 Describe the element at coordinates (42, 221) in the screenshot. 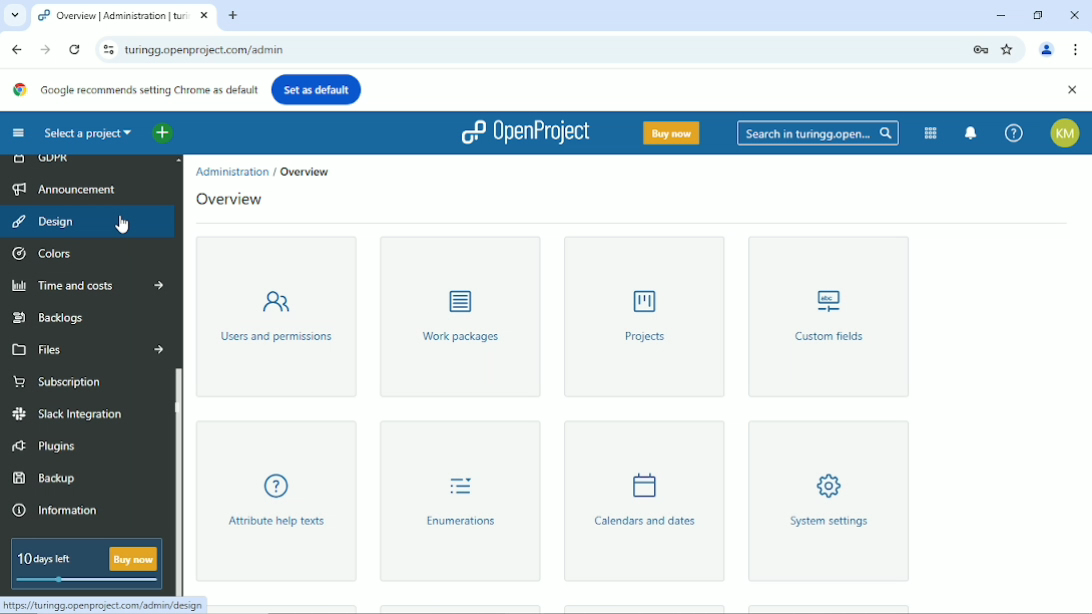

I see `Design` at that location.